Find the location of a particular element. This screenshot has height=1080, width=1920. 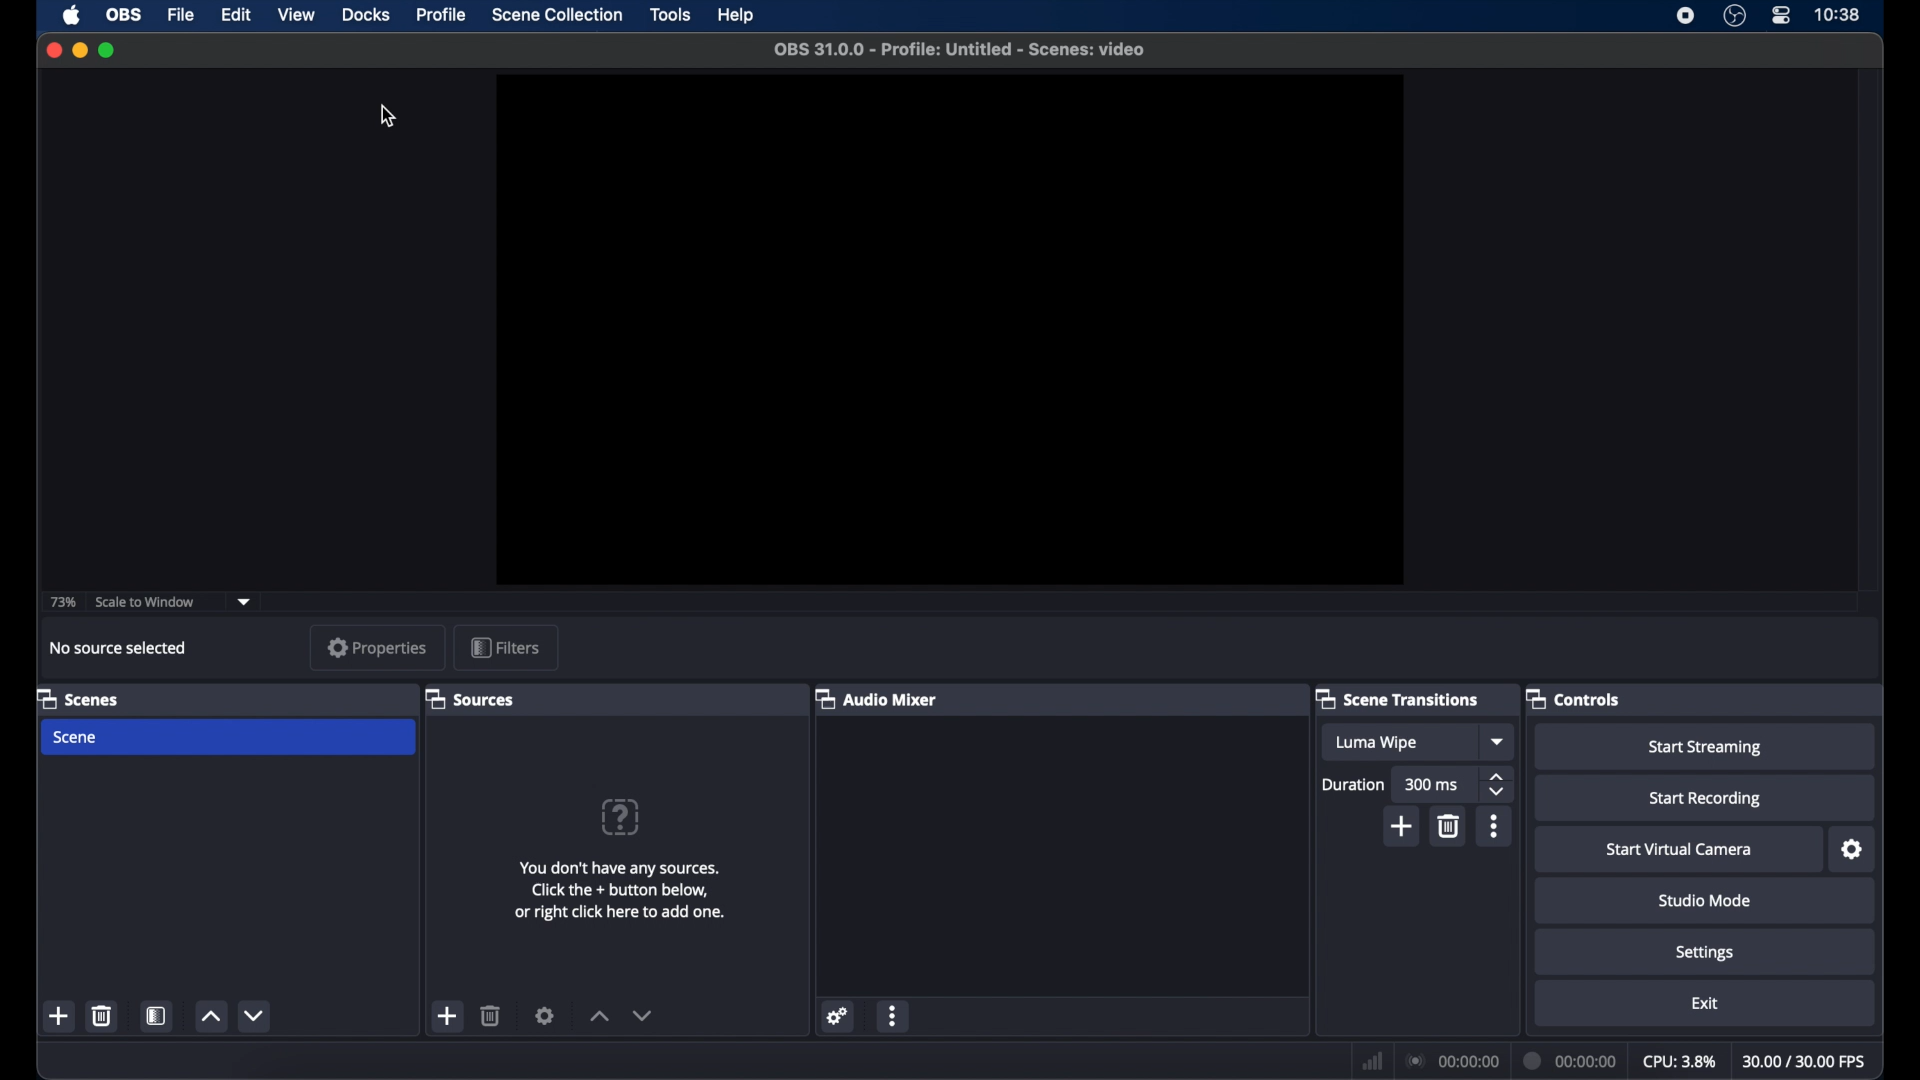

profile is located at coordinates (442, 15).